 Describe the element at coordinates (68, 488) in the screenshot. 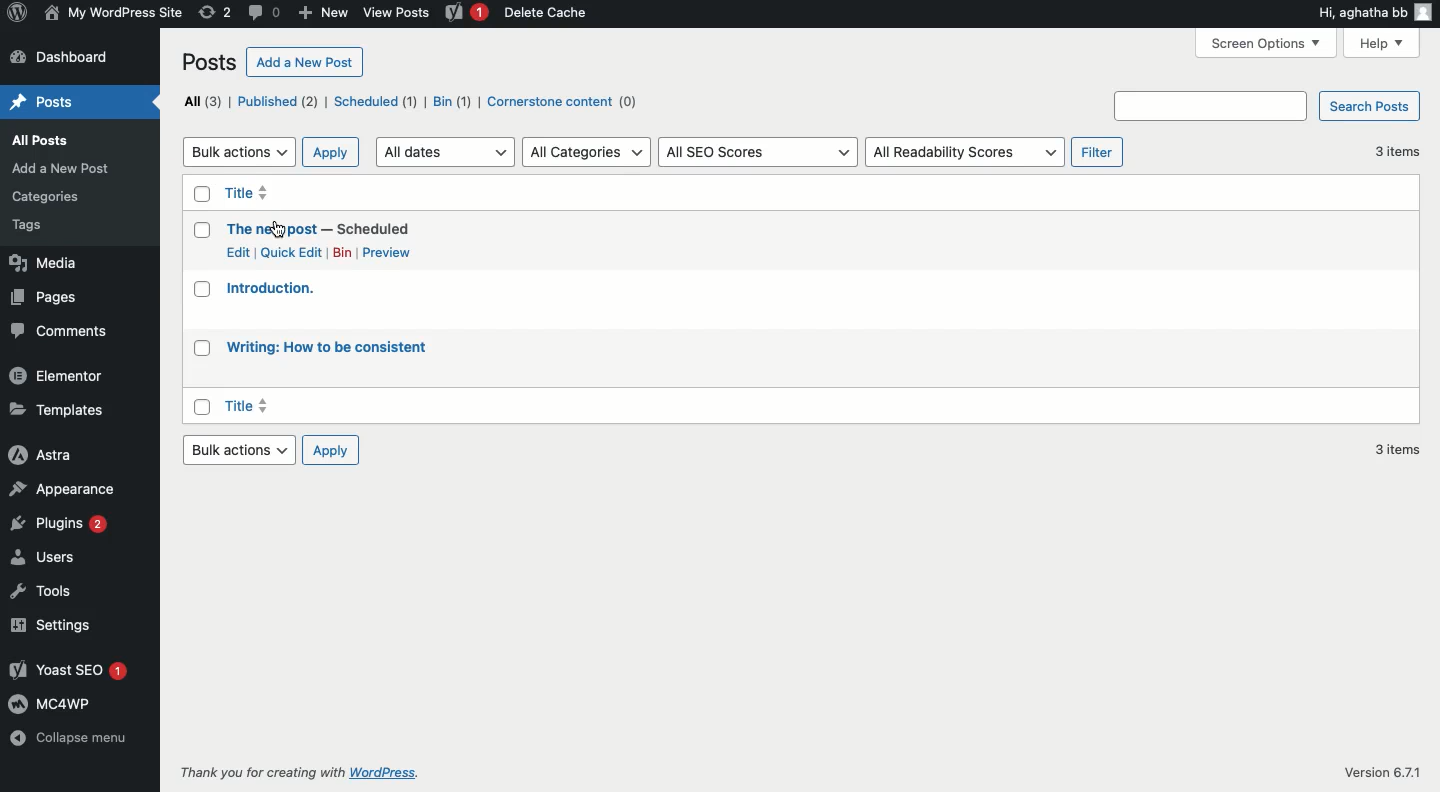

I see `Appearance` at that location.